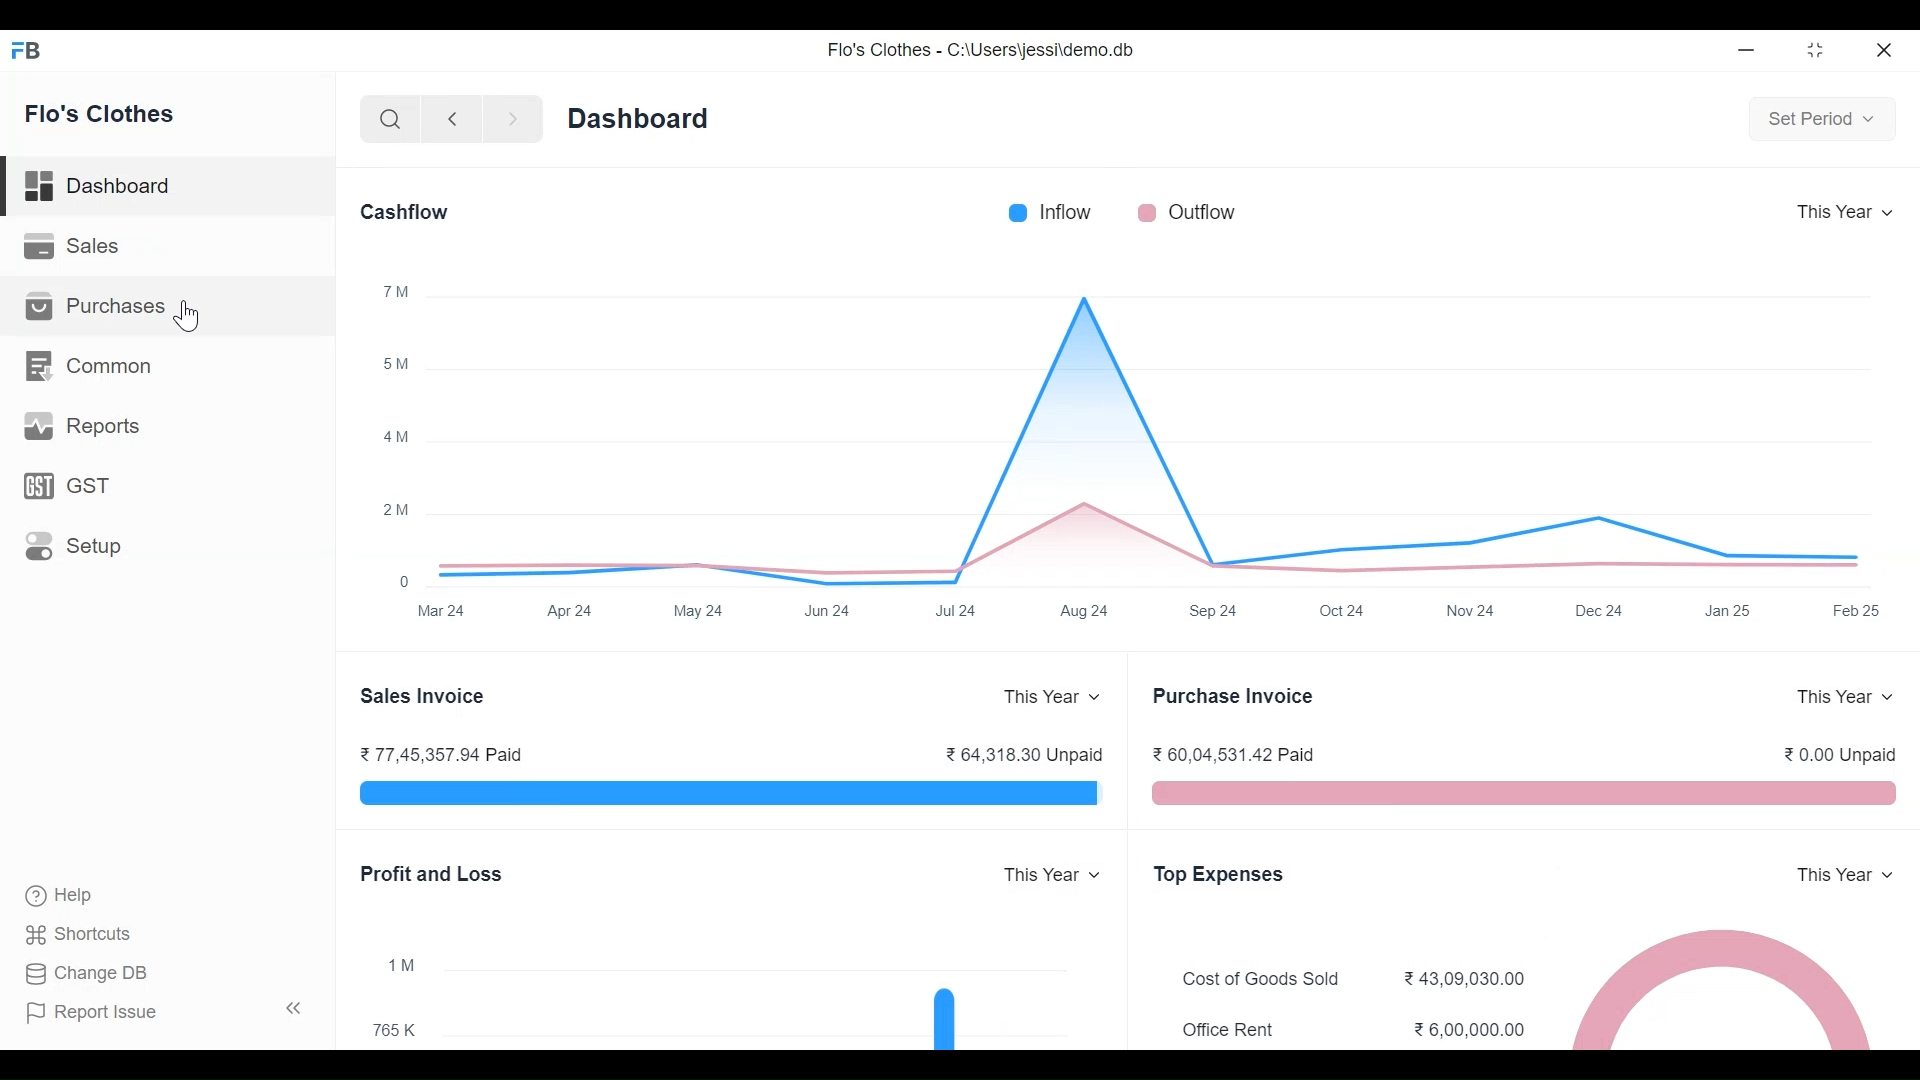  I want to click on Jul 24, so click(958, 611).